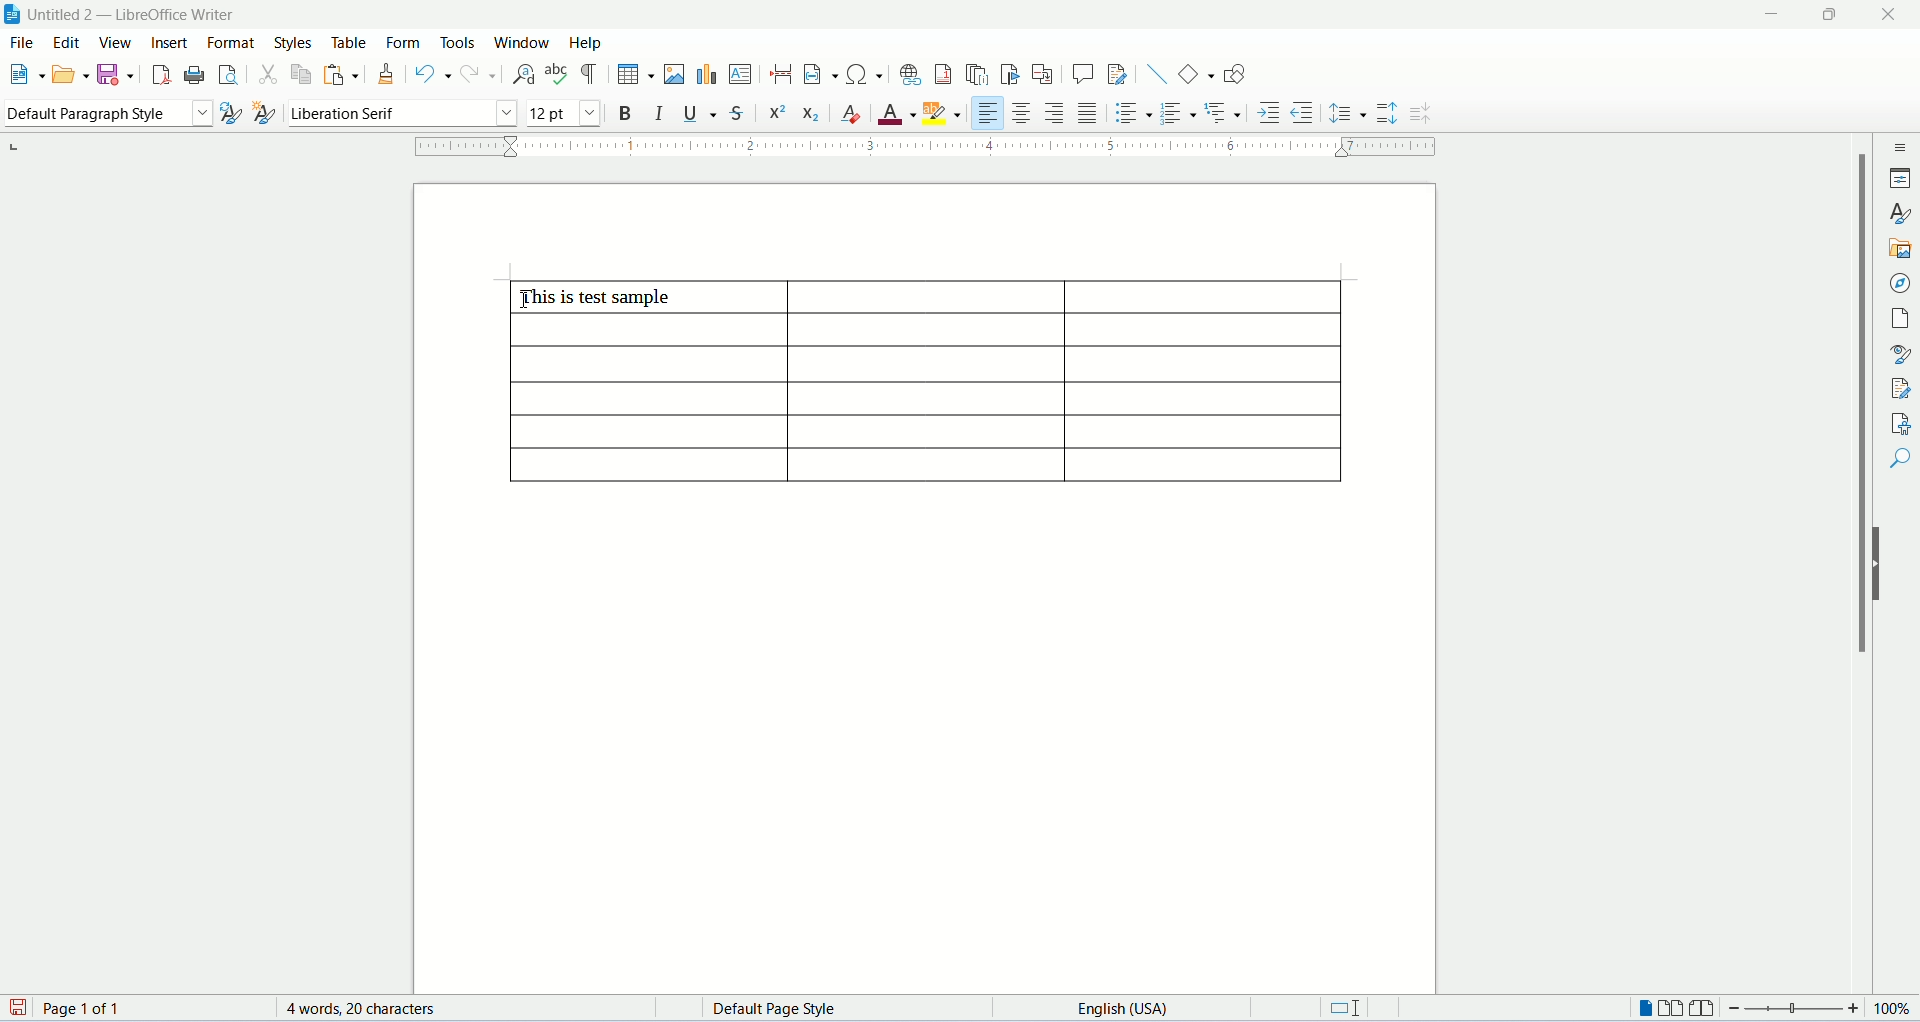  Describe the element at coordinates (1902, 214) in the screenshot. I see `styles` at that location.